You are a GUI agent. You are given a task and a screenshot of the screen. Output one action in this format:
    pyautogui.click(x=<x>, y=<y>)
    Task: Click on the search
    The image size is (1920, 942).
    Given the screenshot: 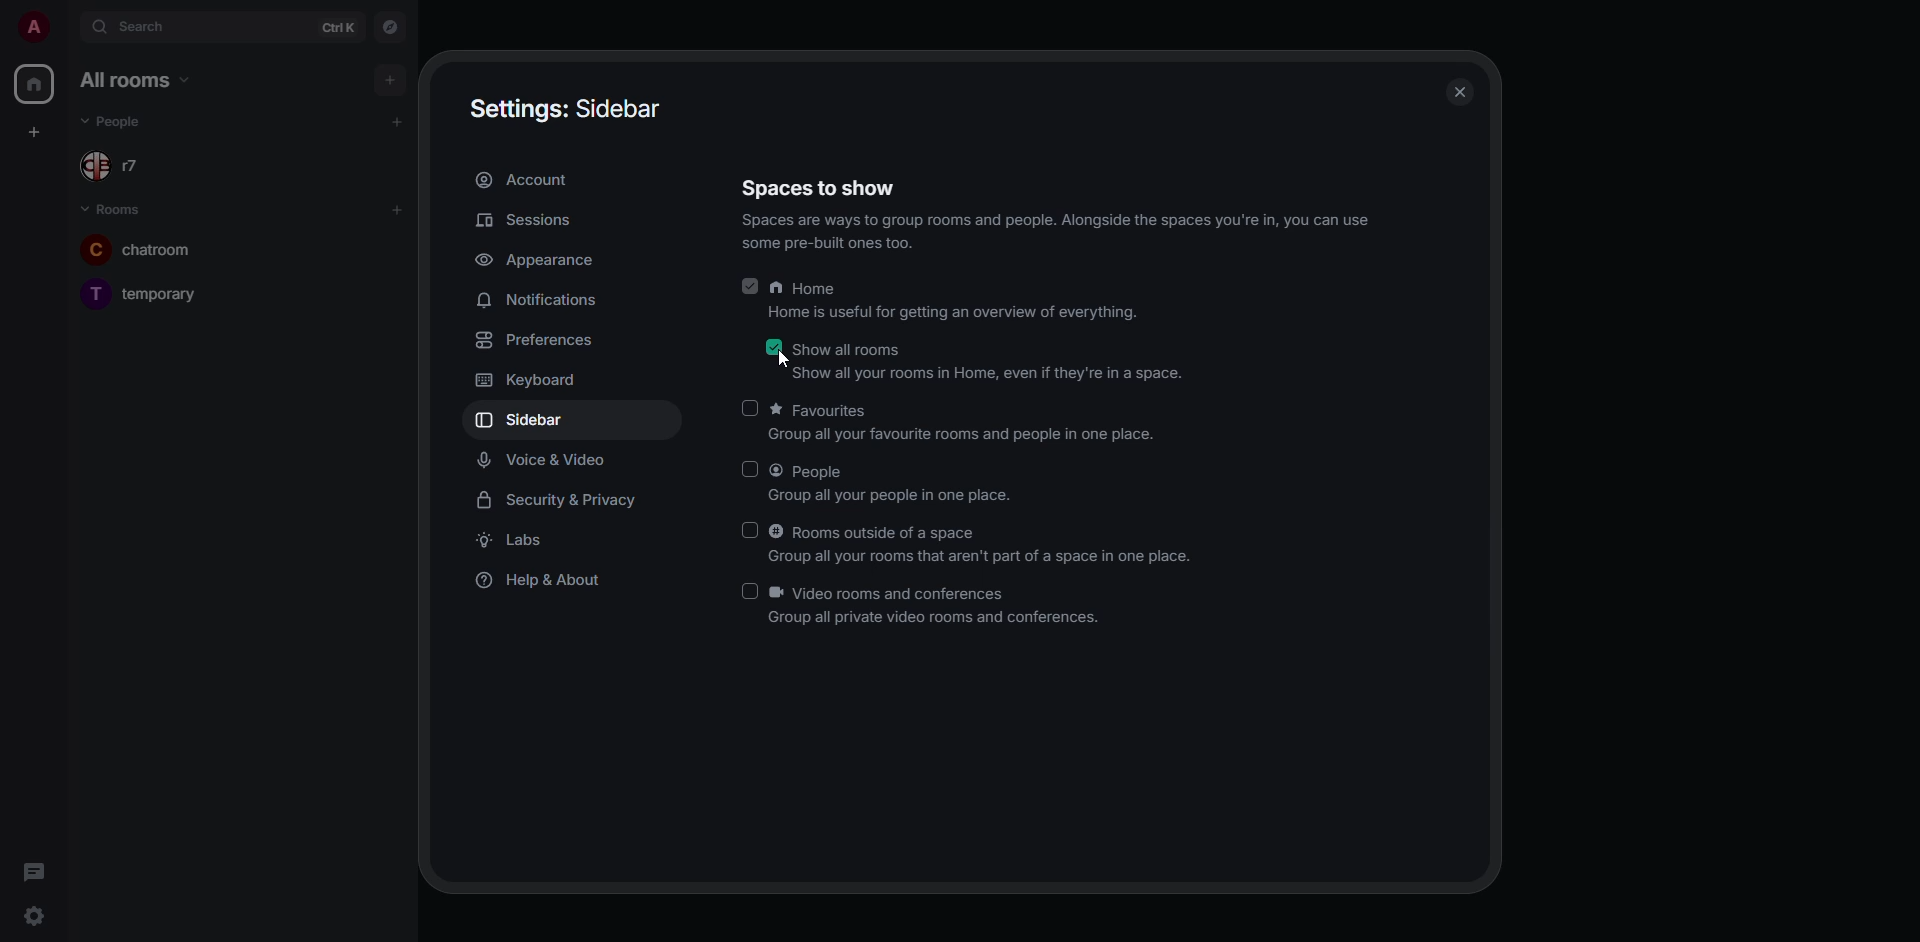 What is the action you would take?
    pyautogui.click(x=152, y=28)
    